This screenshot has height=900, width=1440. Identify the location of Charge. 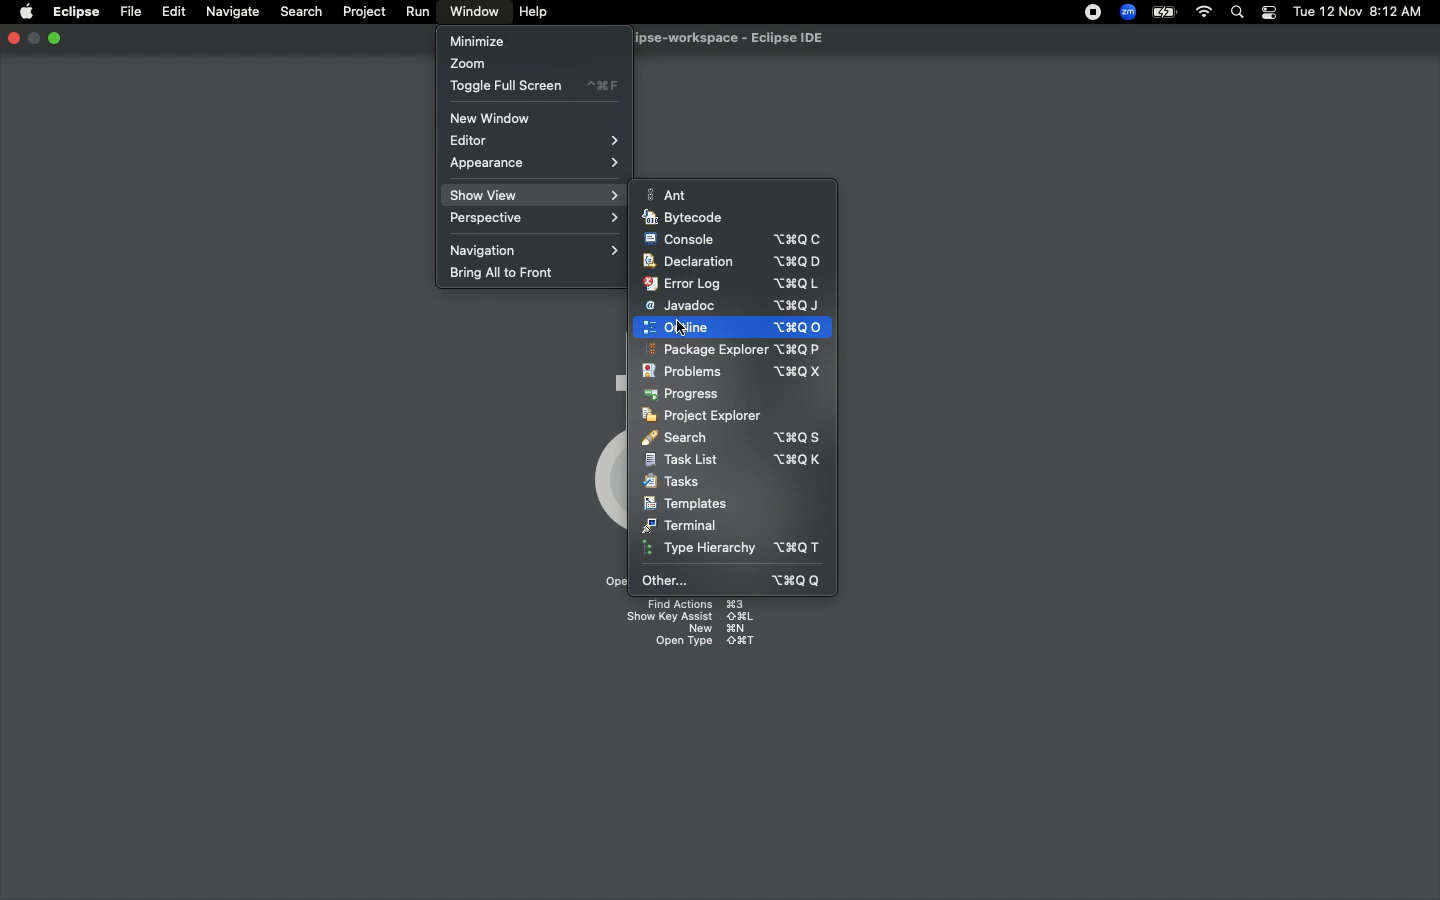
(1160, 14).